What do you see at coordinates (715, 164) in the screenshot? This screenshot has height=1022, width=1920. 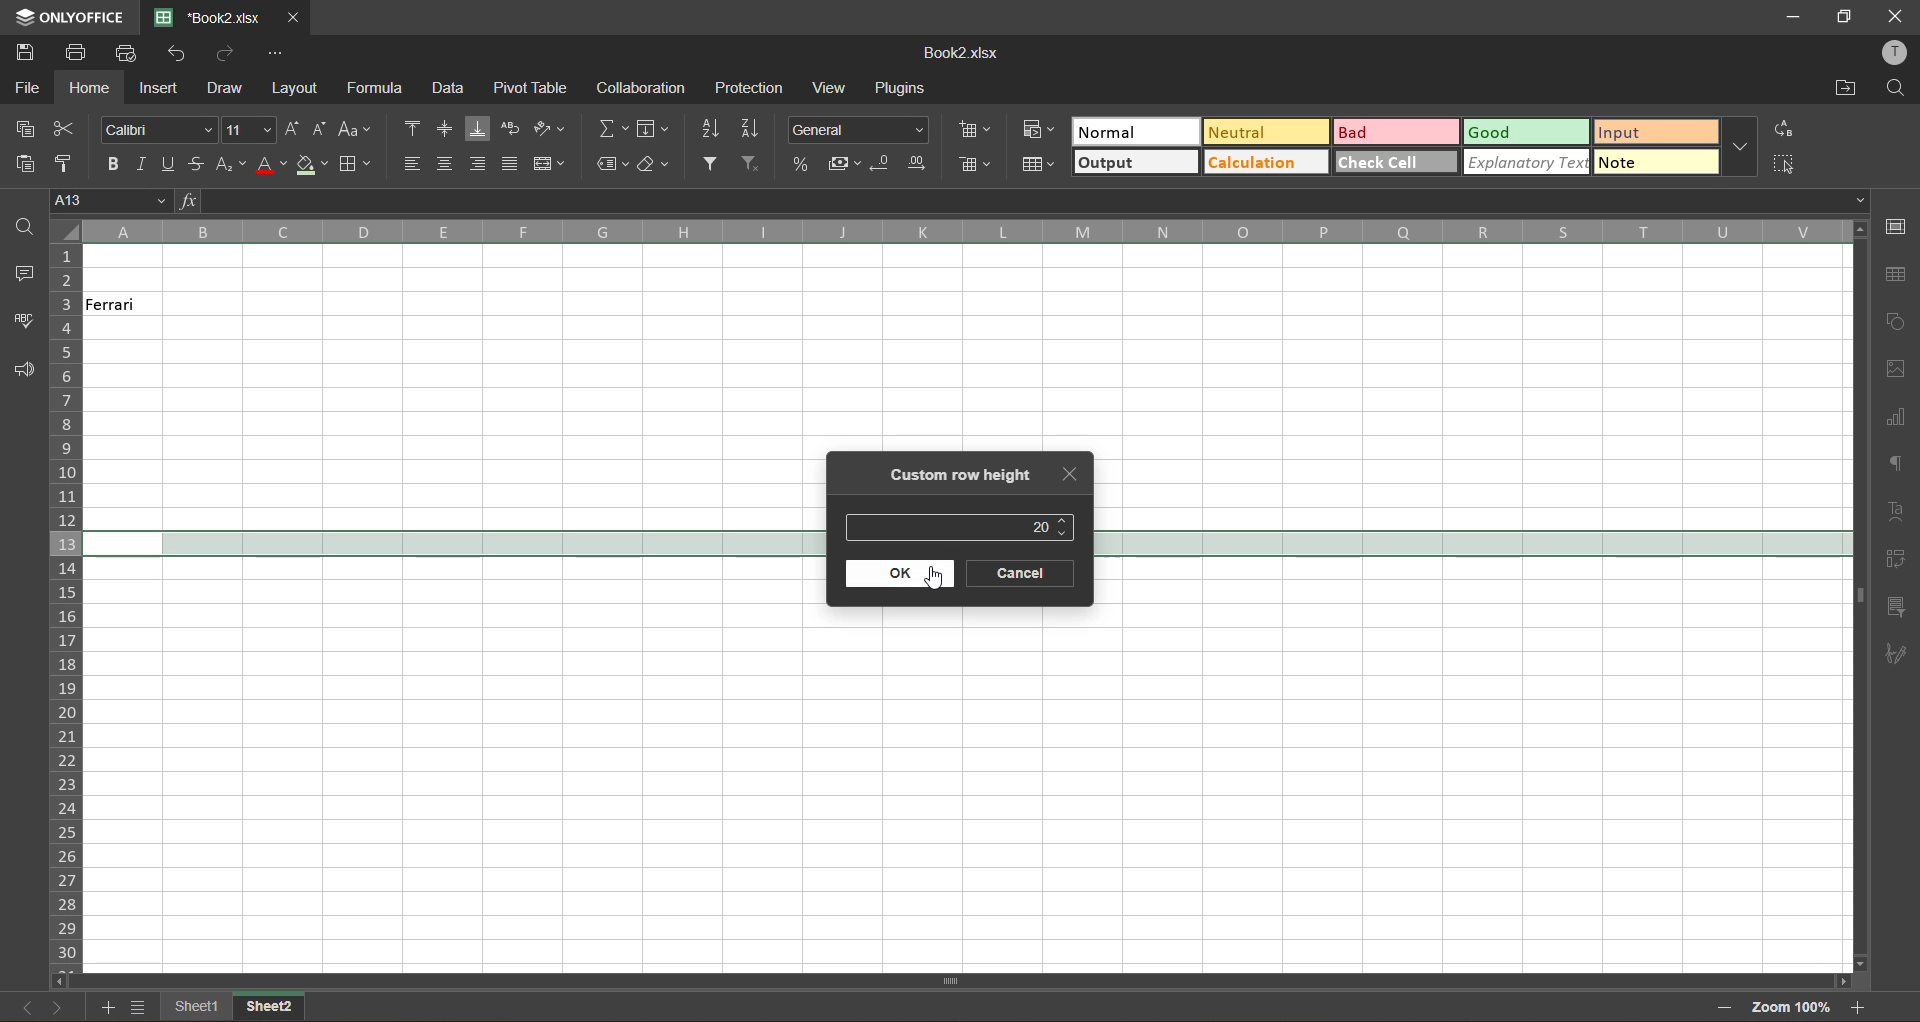 I see `filter` at bounding box center [715, 164].